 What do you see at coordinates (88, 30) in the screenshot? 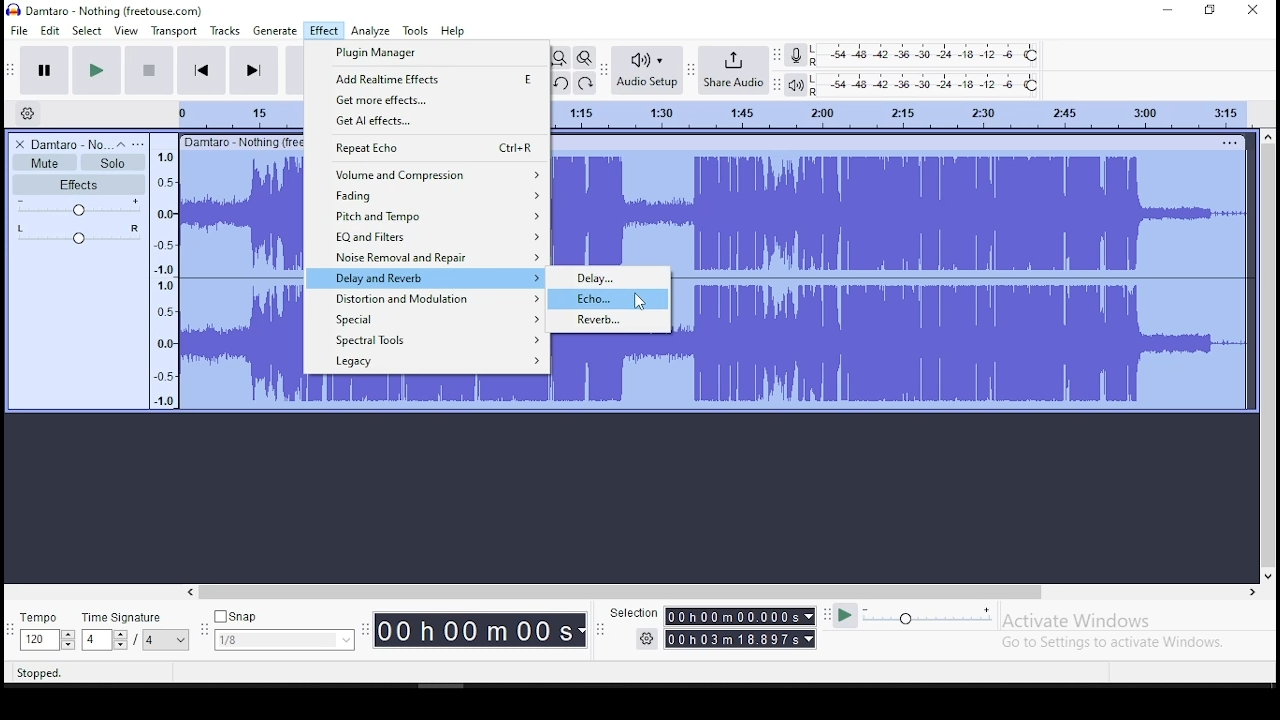
I see `select` at bounding box center [88, 30].